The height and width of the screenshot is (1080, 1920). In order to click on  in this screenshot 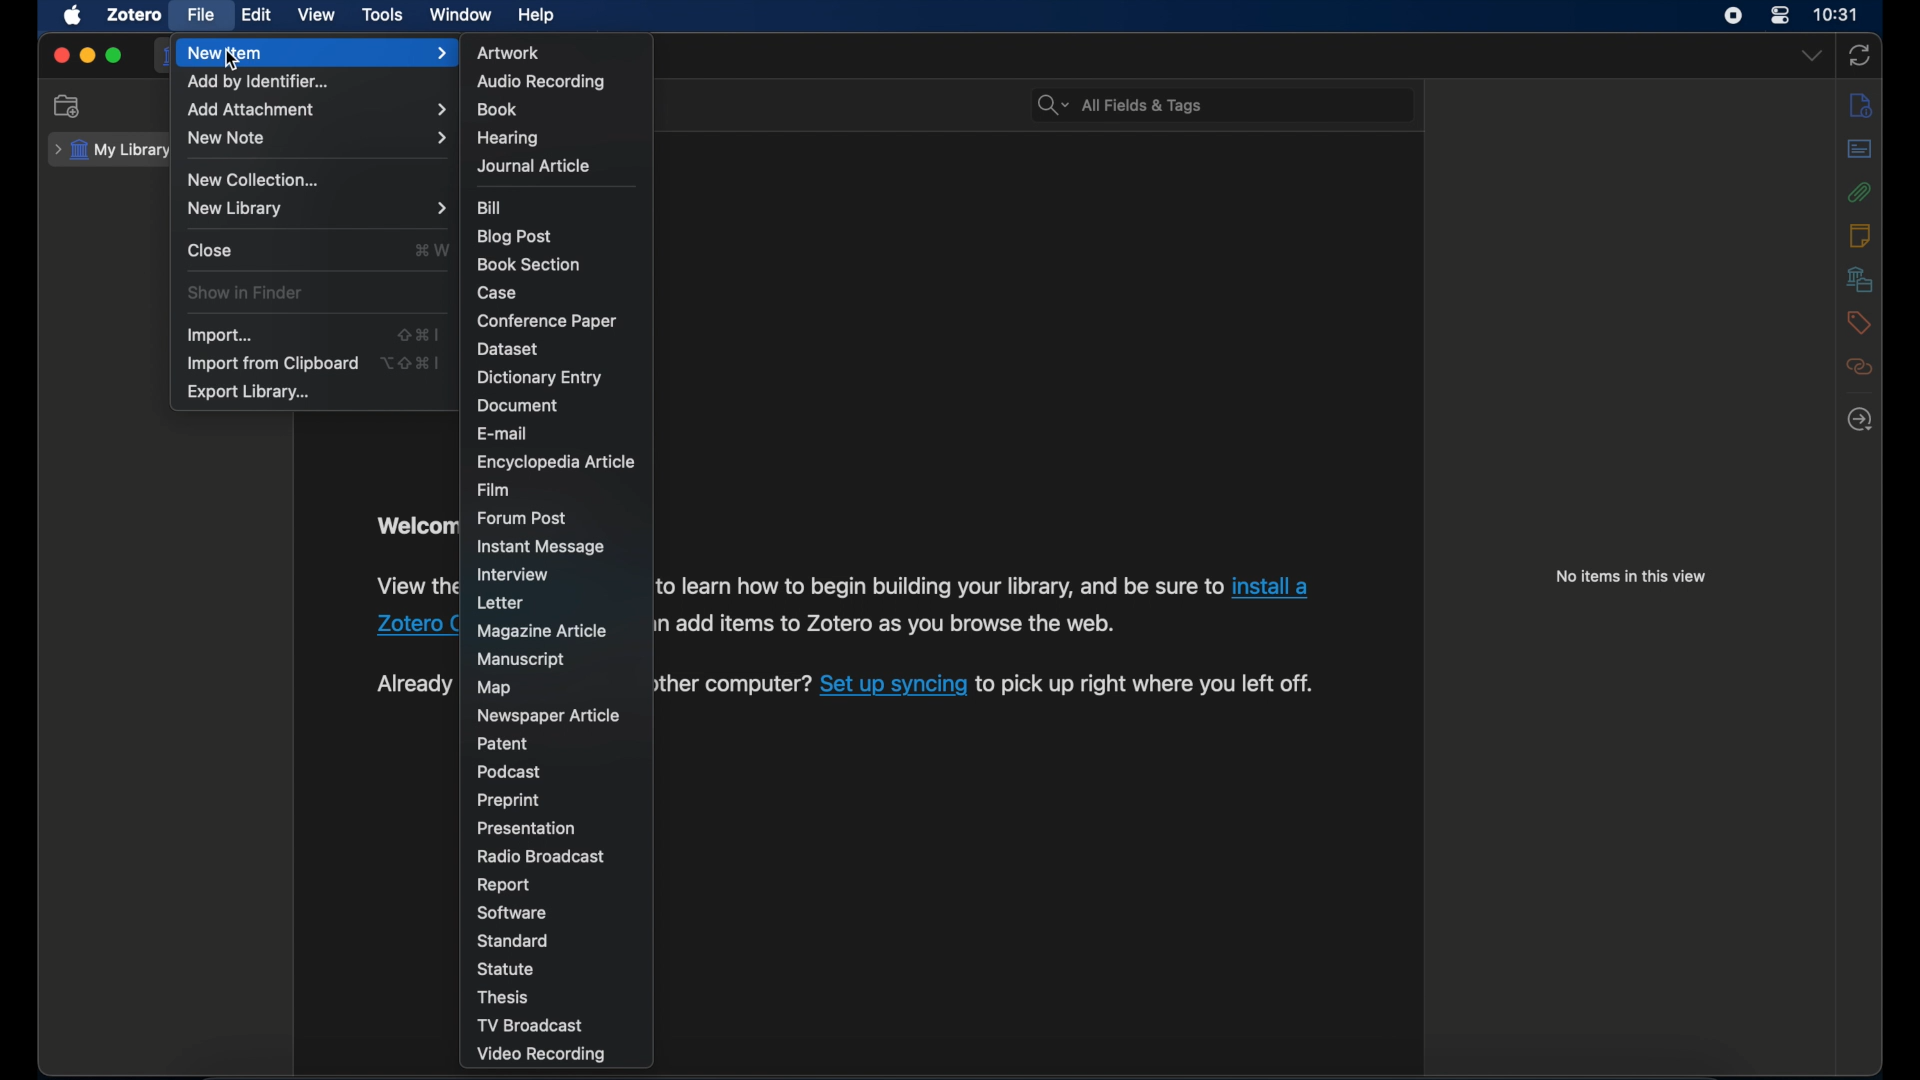, I will do `click(729, 684)`.